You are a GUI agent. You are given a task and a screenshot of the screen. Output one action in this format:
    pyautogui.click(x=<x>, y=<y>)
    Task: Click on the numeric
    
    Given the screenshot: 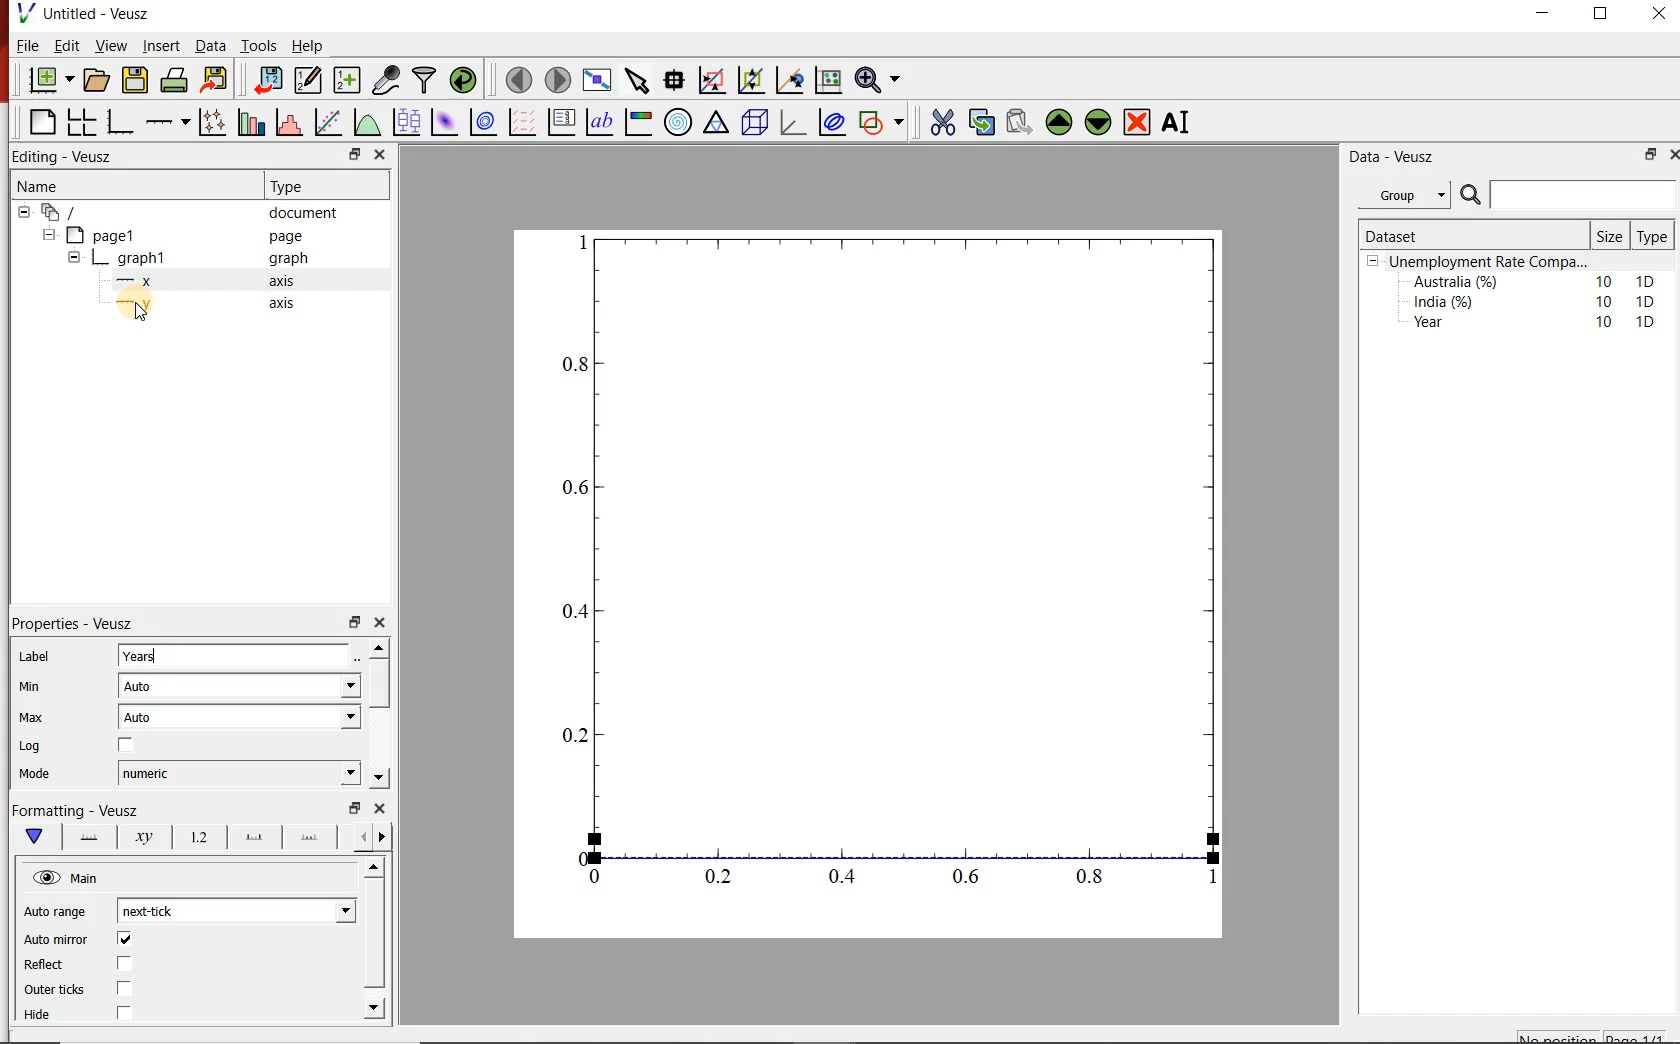 What is the action you would take?
    pyautogui.click(x=240, y=773)
    